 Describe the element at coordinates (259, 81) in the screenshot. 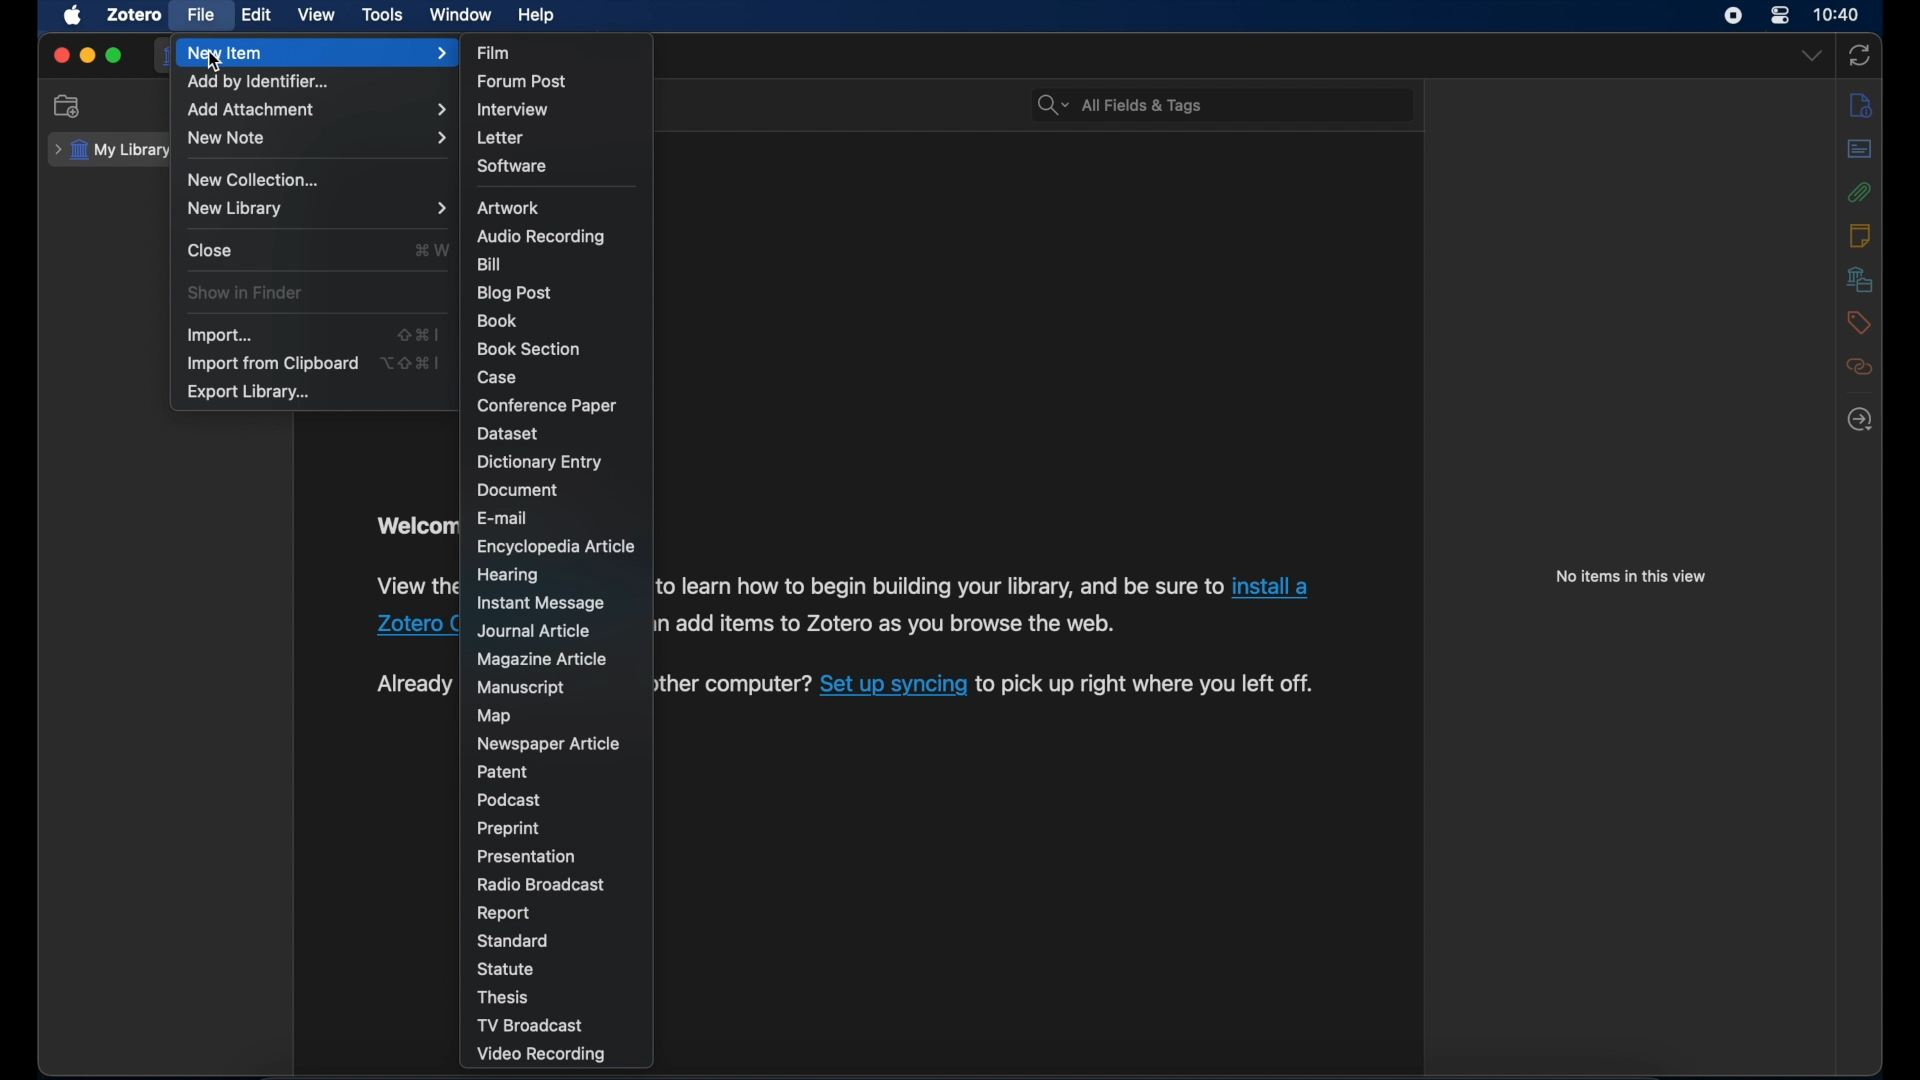

I see `add by identifier` at that location.